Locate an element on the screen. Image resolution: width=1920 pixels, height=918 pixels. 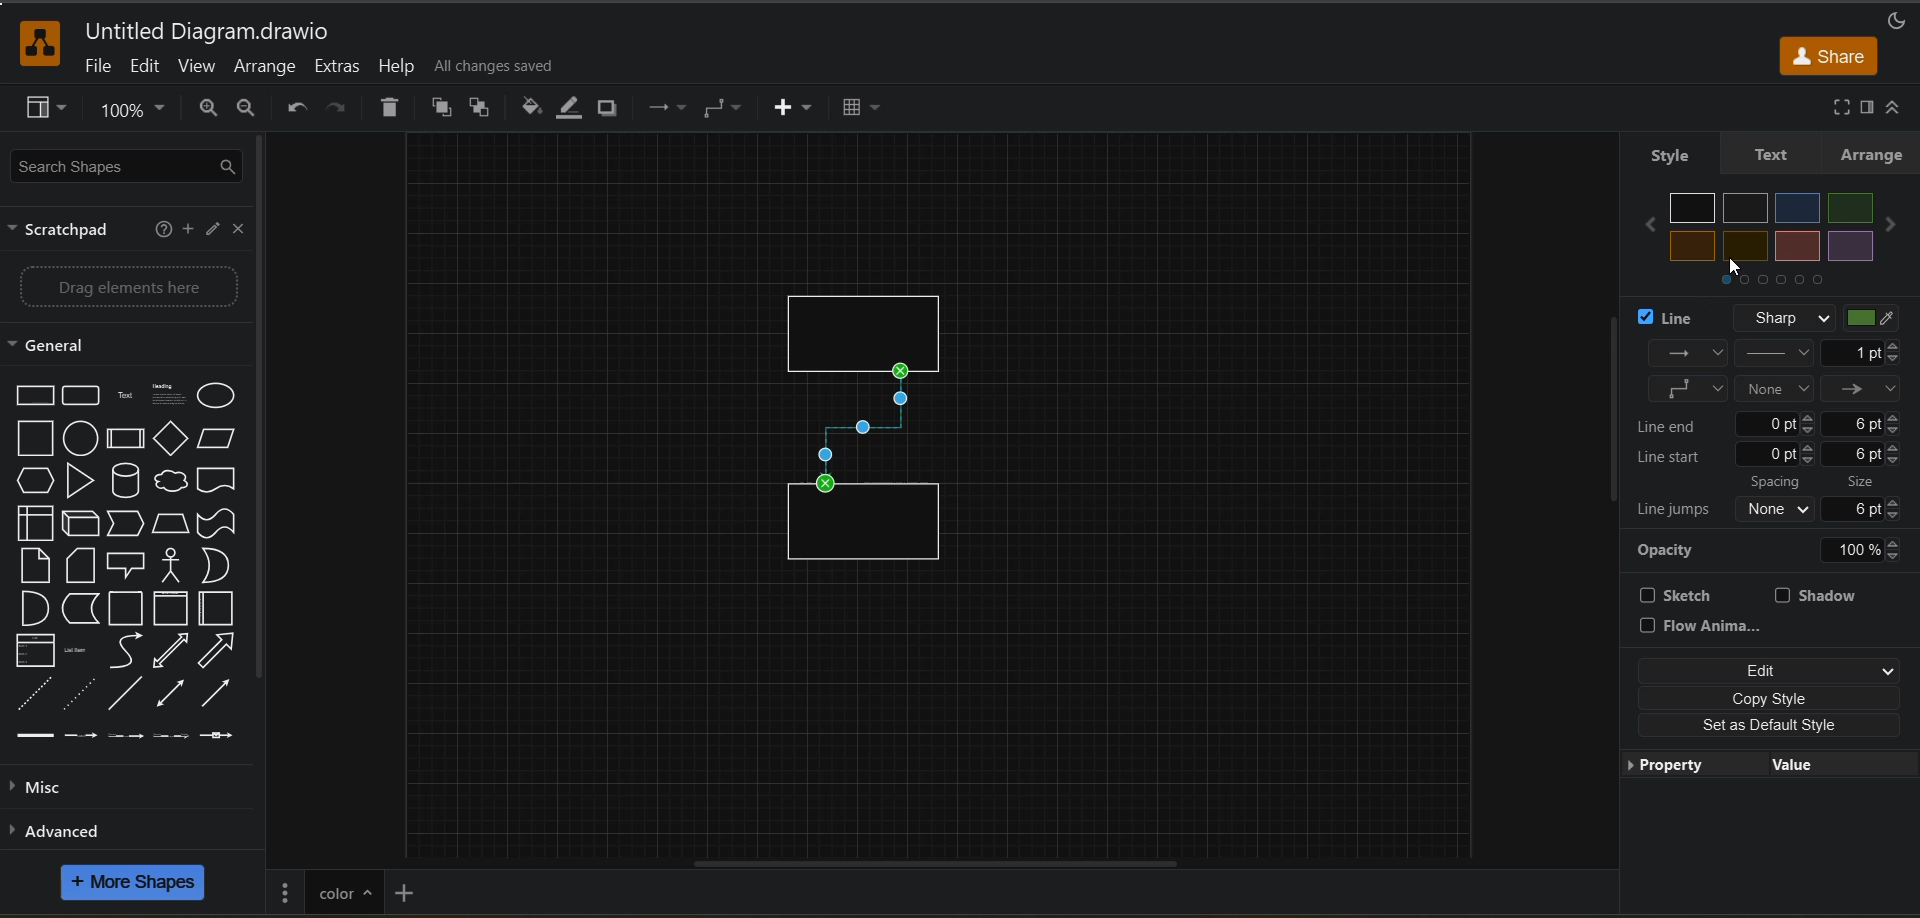
advanced is located at coordinates (86, 830).